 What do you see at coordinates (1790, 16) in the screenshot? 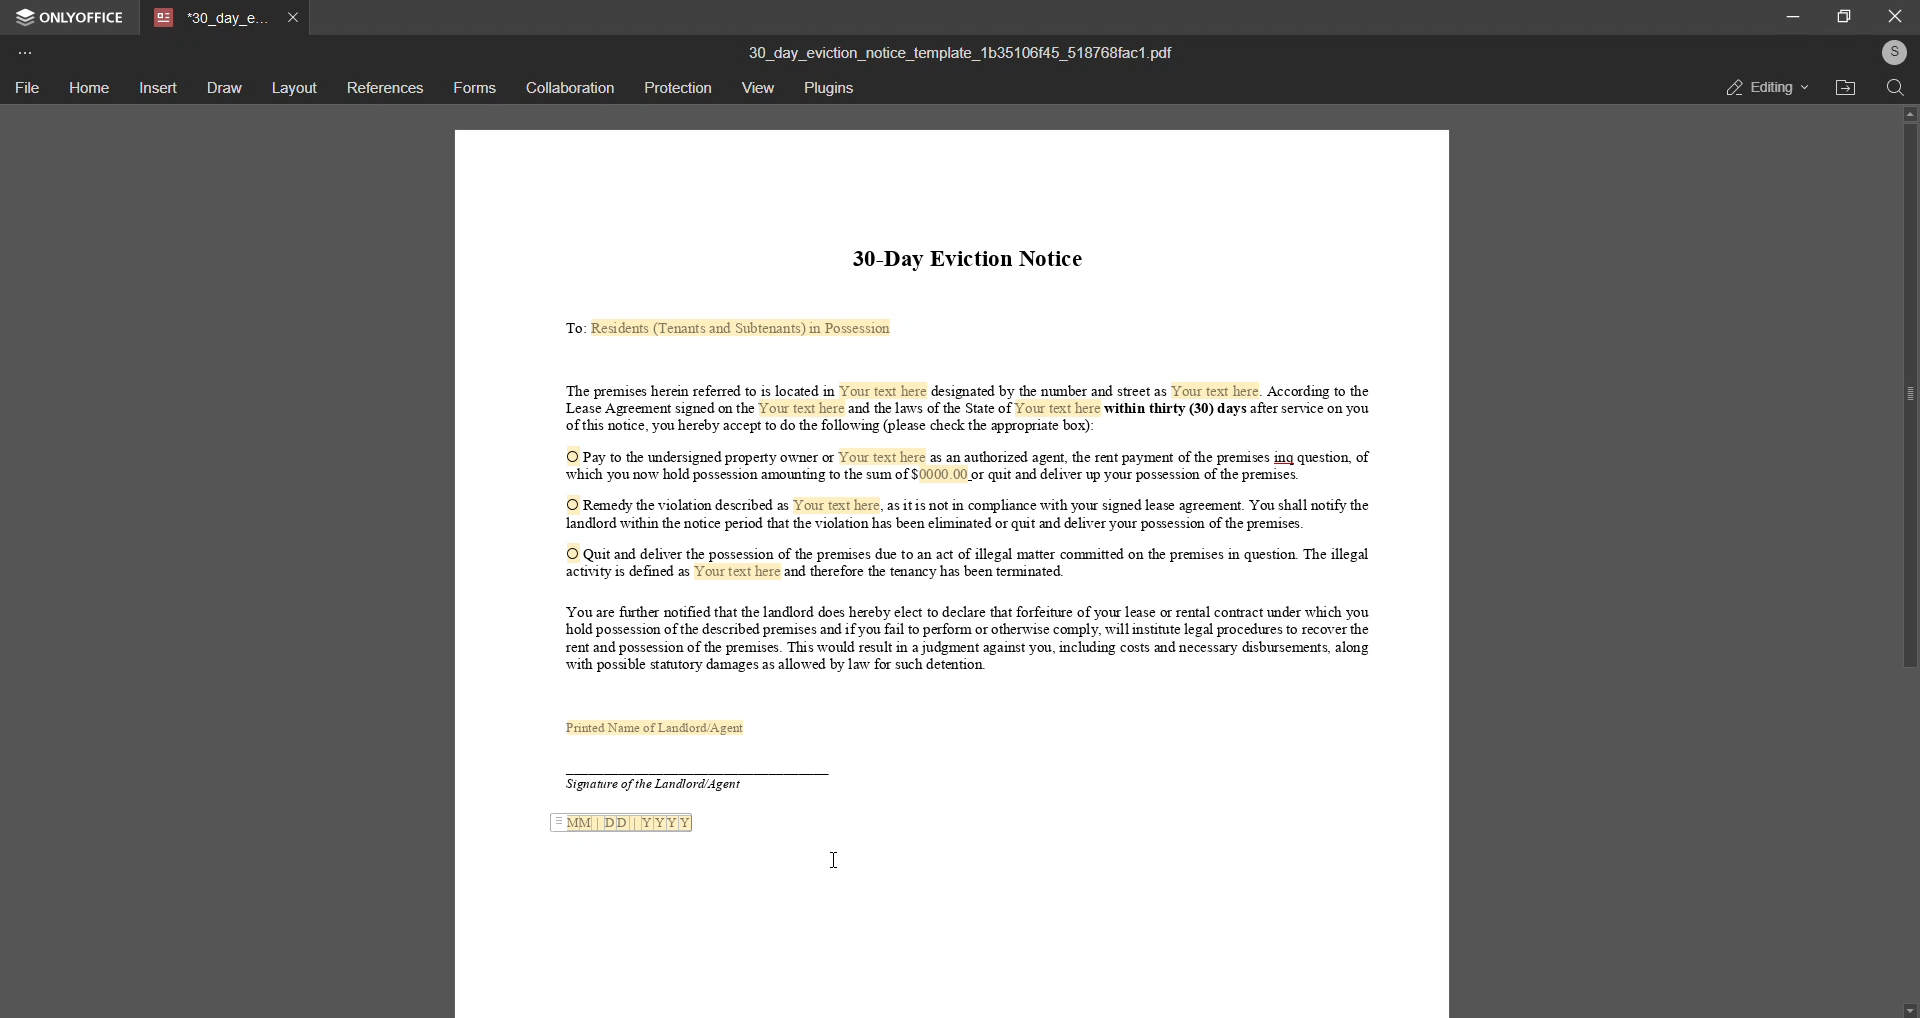
I see `minimize` at bounding box center [1790, 16].